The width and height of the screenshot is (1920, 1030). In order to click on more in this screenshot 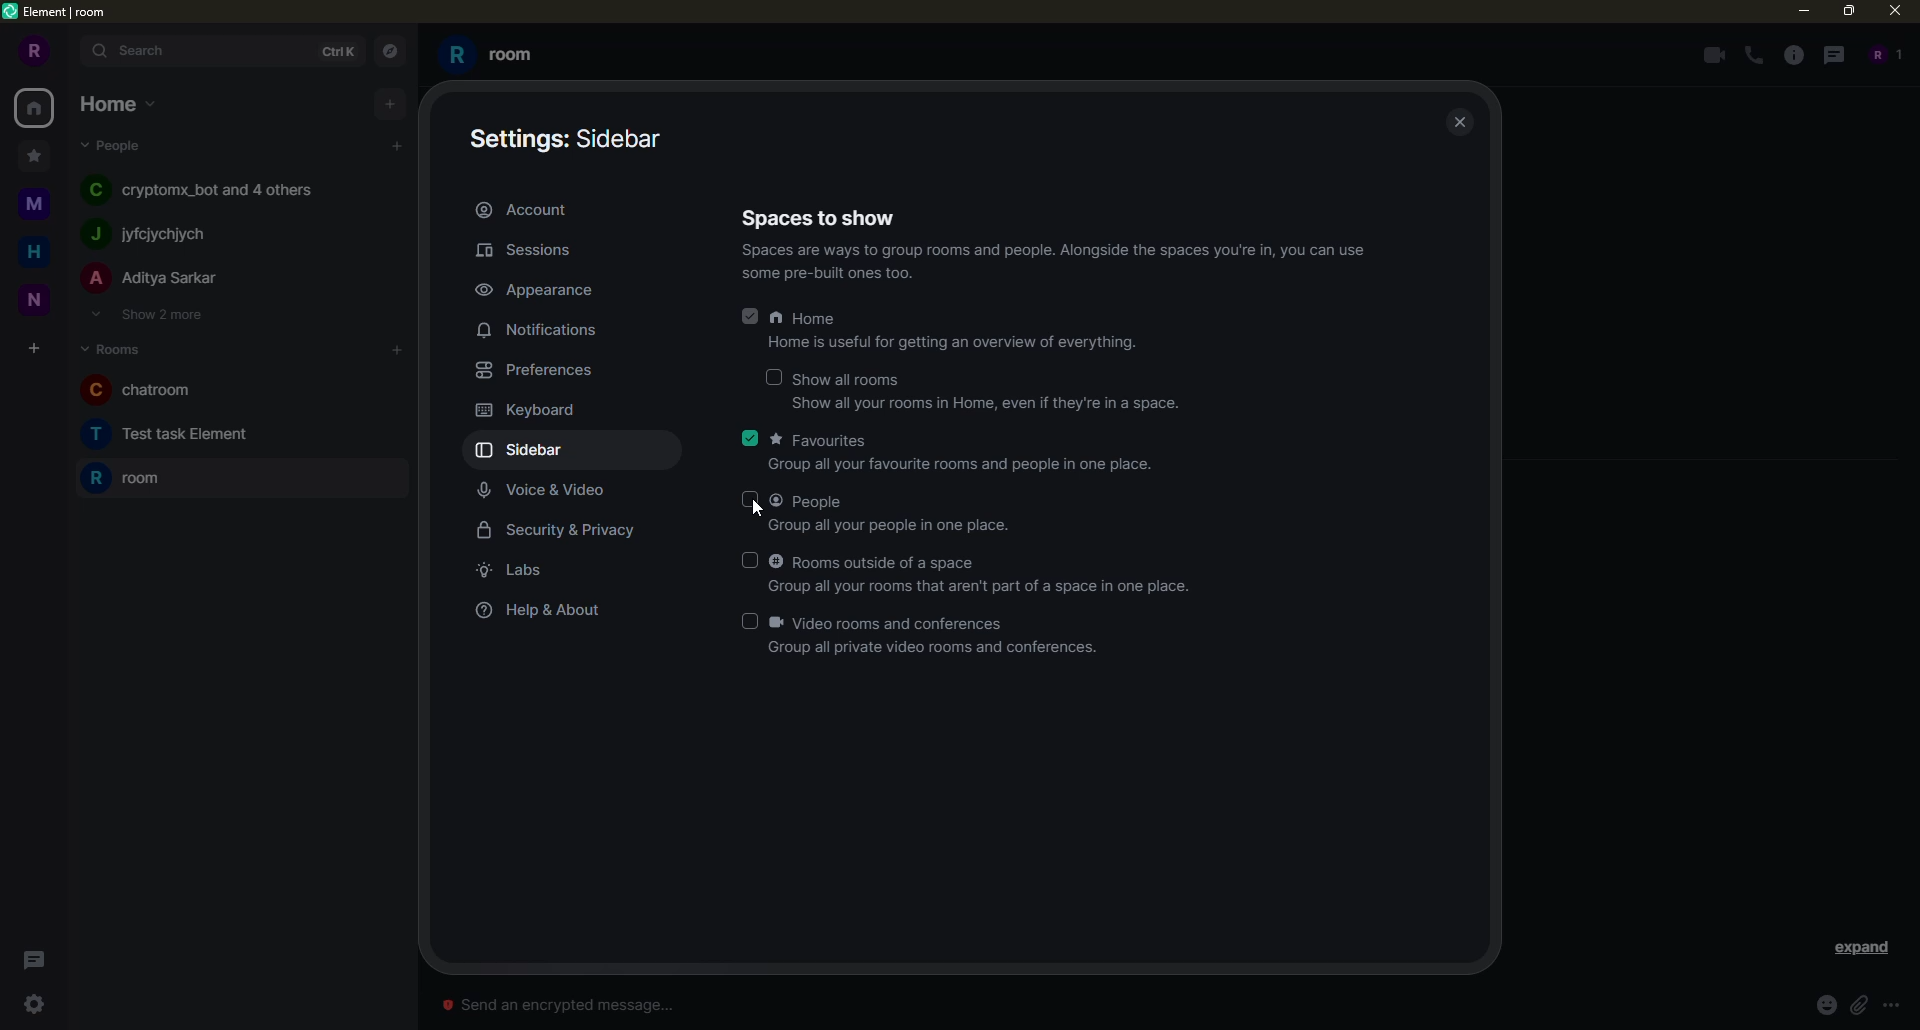, I will do `click(1891, 1006)`.